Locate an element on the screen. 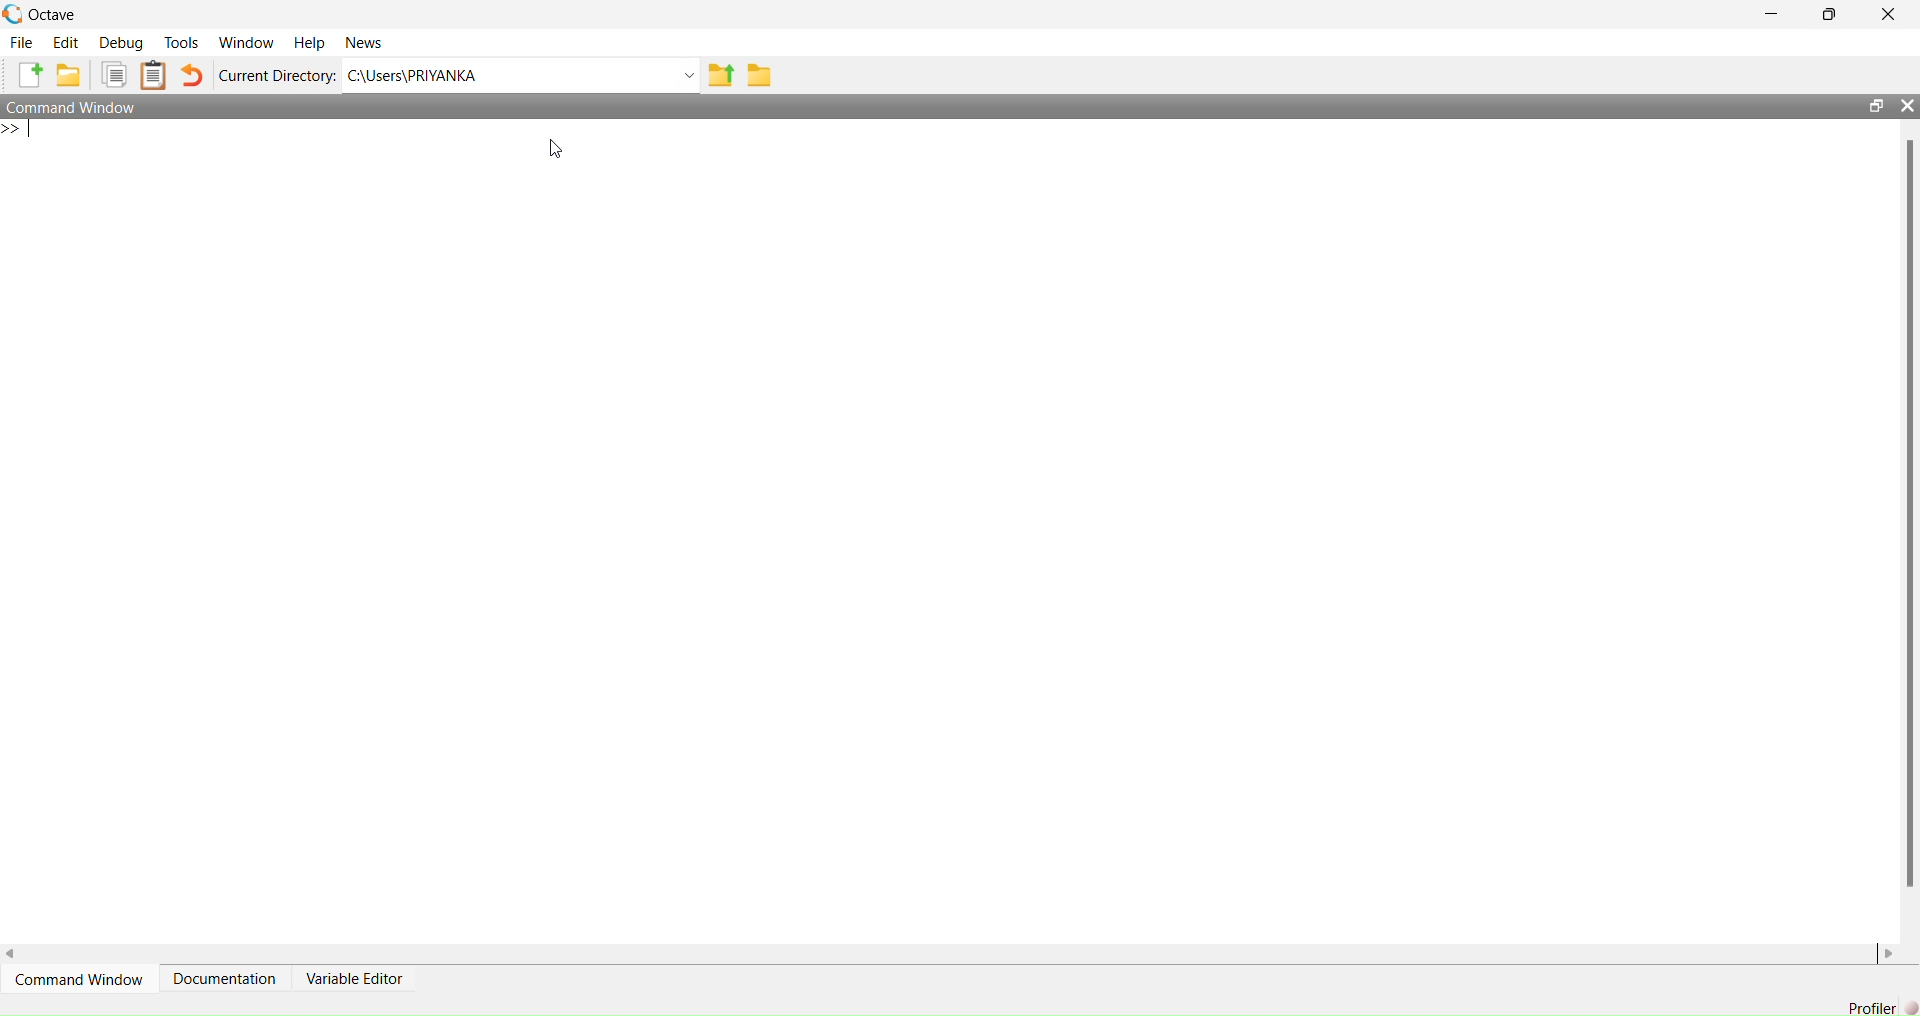 The height and width of the screenshot is (1016, 1920). scrollbar is located at coordinates (1911, 514).